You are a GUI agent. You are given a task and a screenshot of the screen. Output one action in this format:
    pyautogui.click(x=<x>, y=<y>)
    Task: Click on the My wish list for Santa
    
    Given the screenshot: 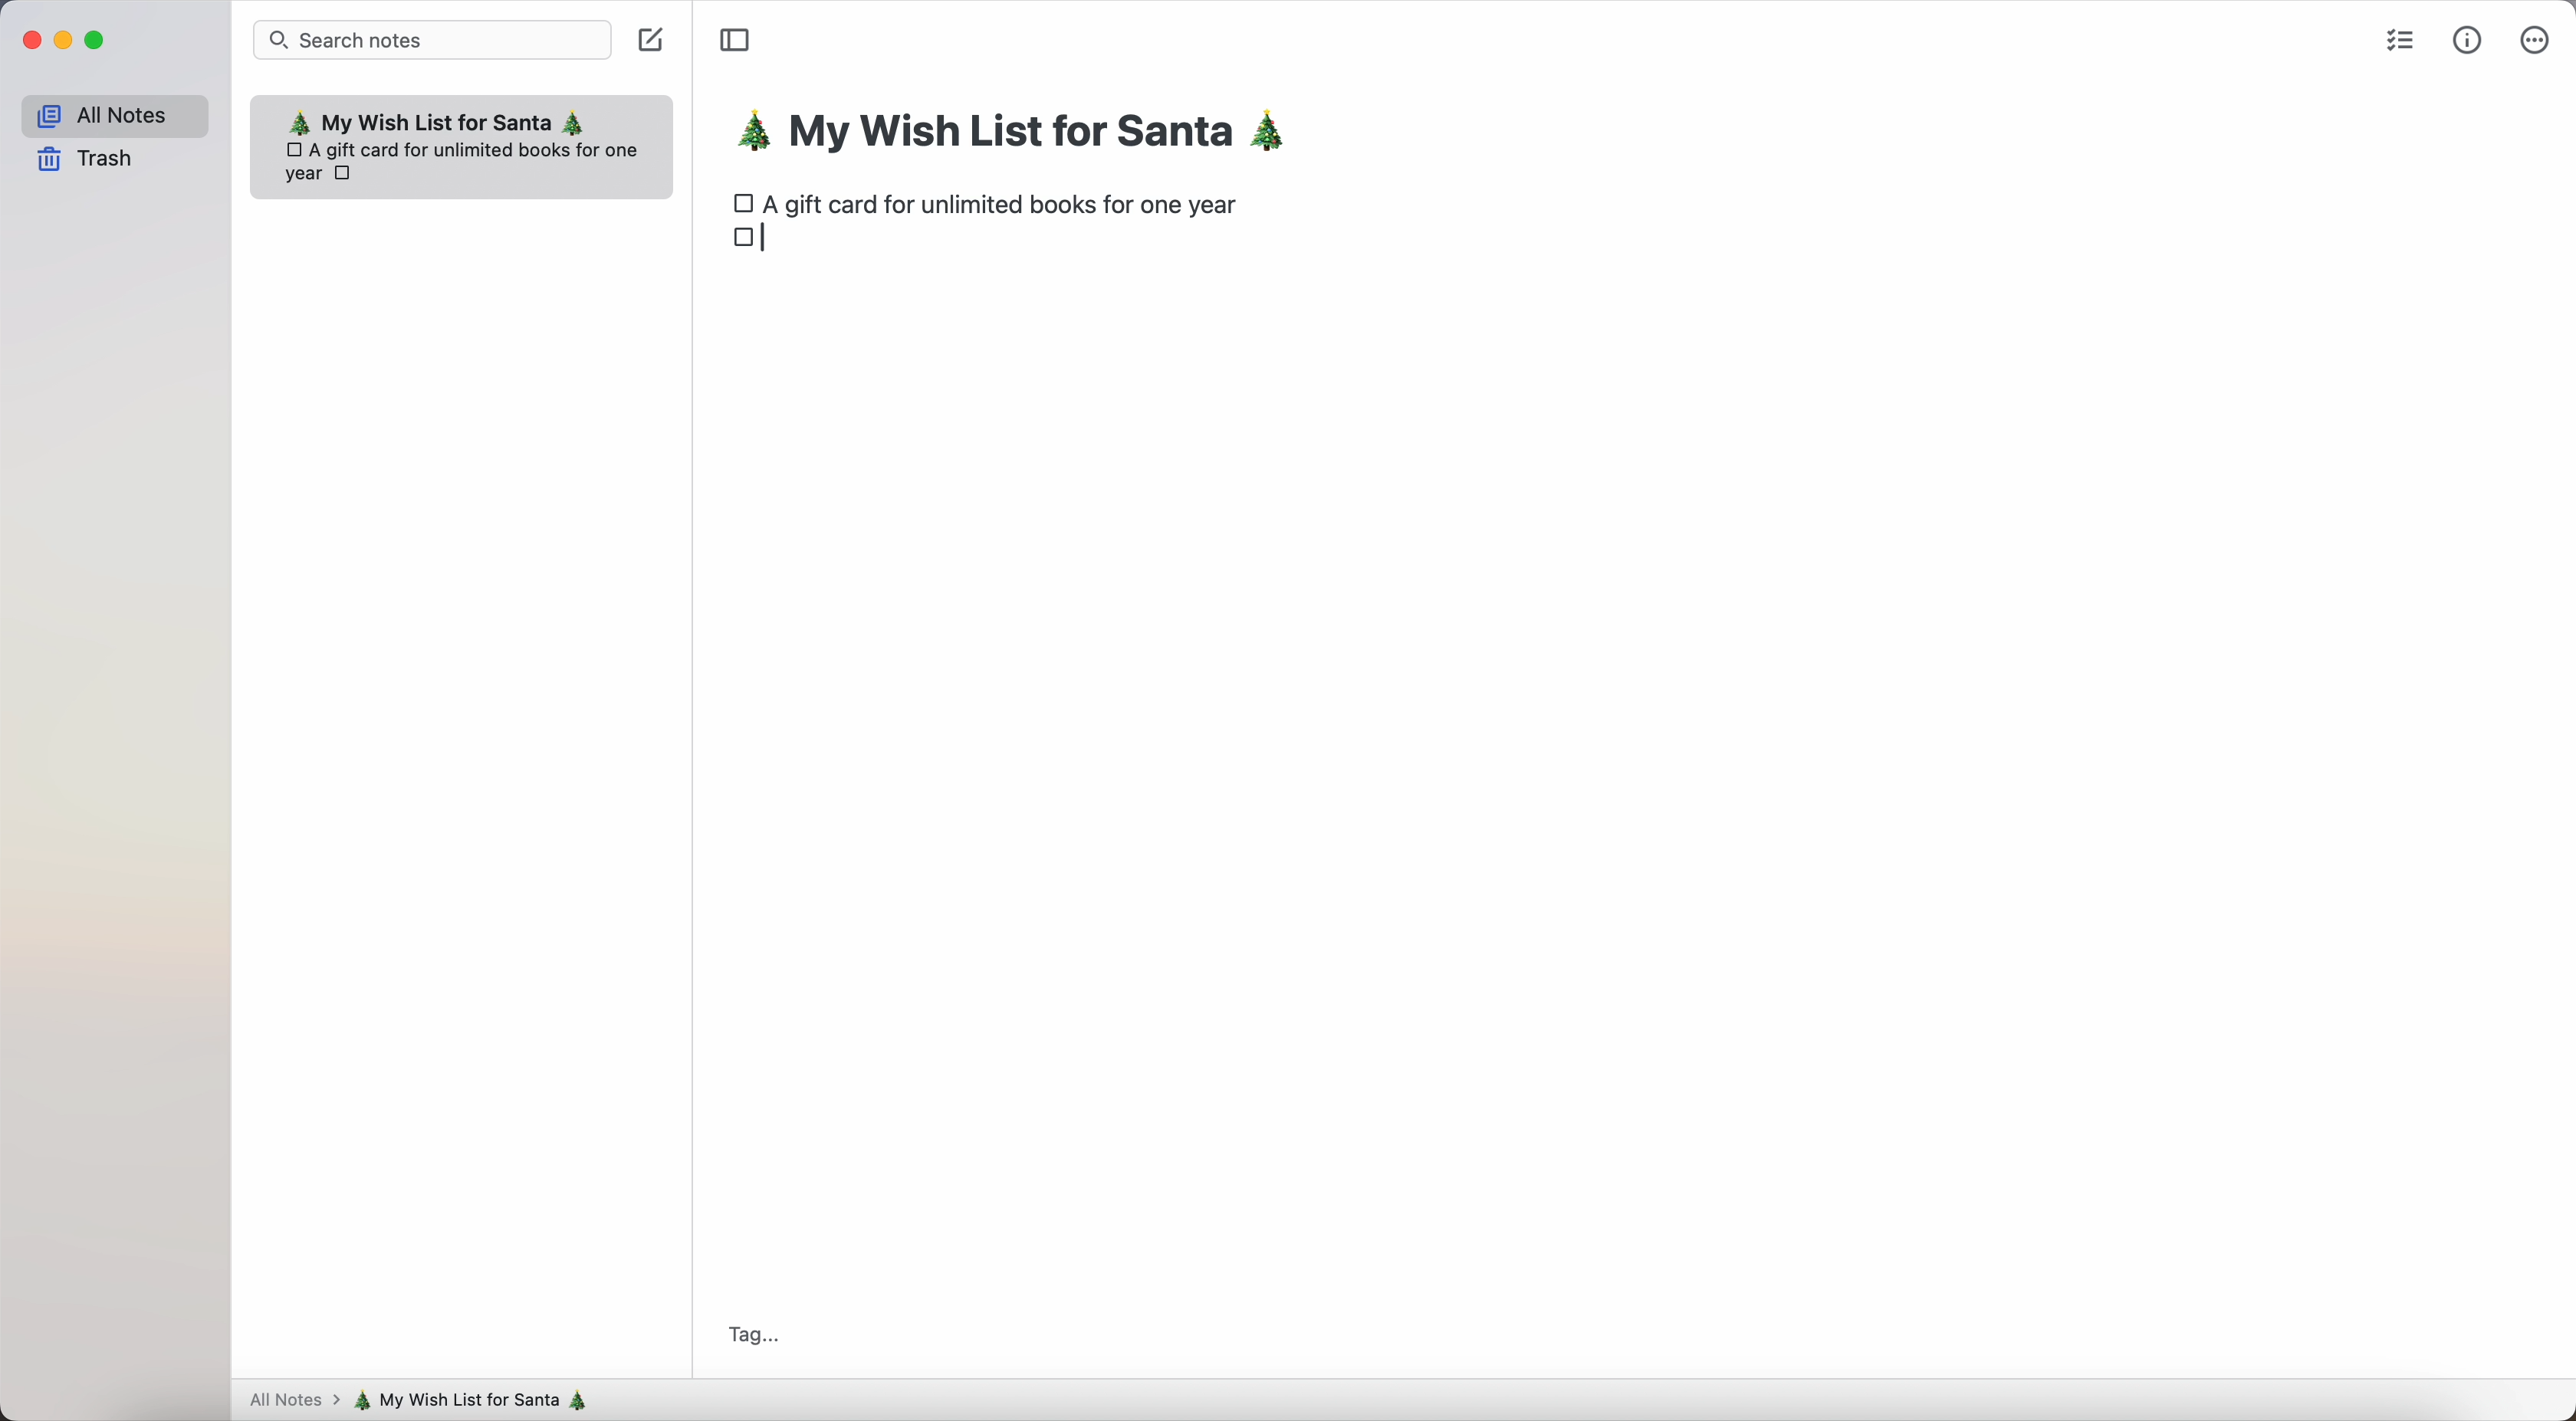 What is the action you would take?
    pyautogui.click(x=437, y=120)
    